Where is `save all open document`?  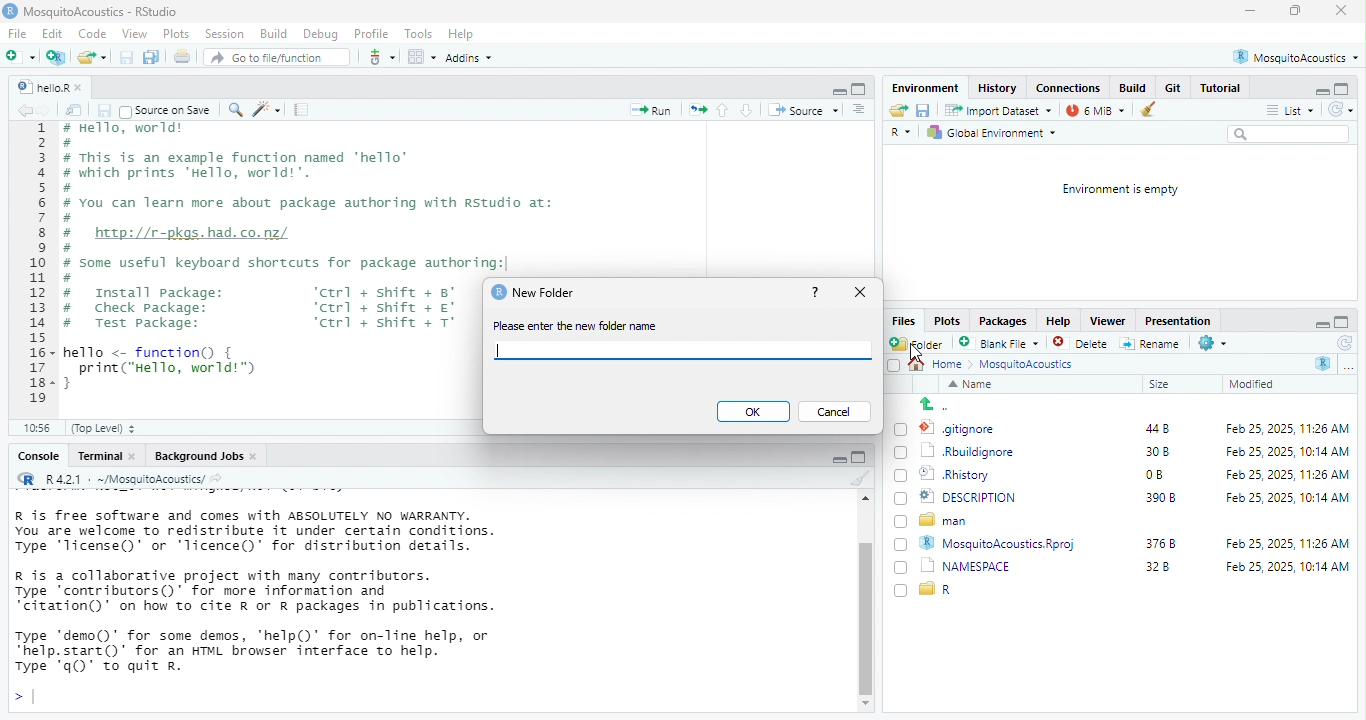
save all open document is located at coordinates (153, 57).